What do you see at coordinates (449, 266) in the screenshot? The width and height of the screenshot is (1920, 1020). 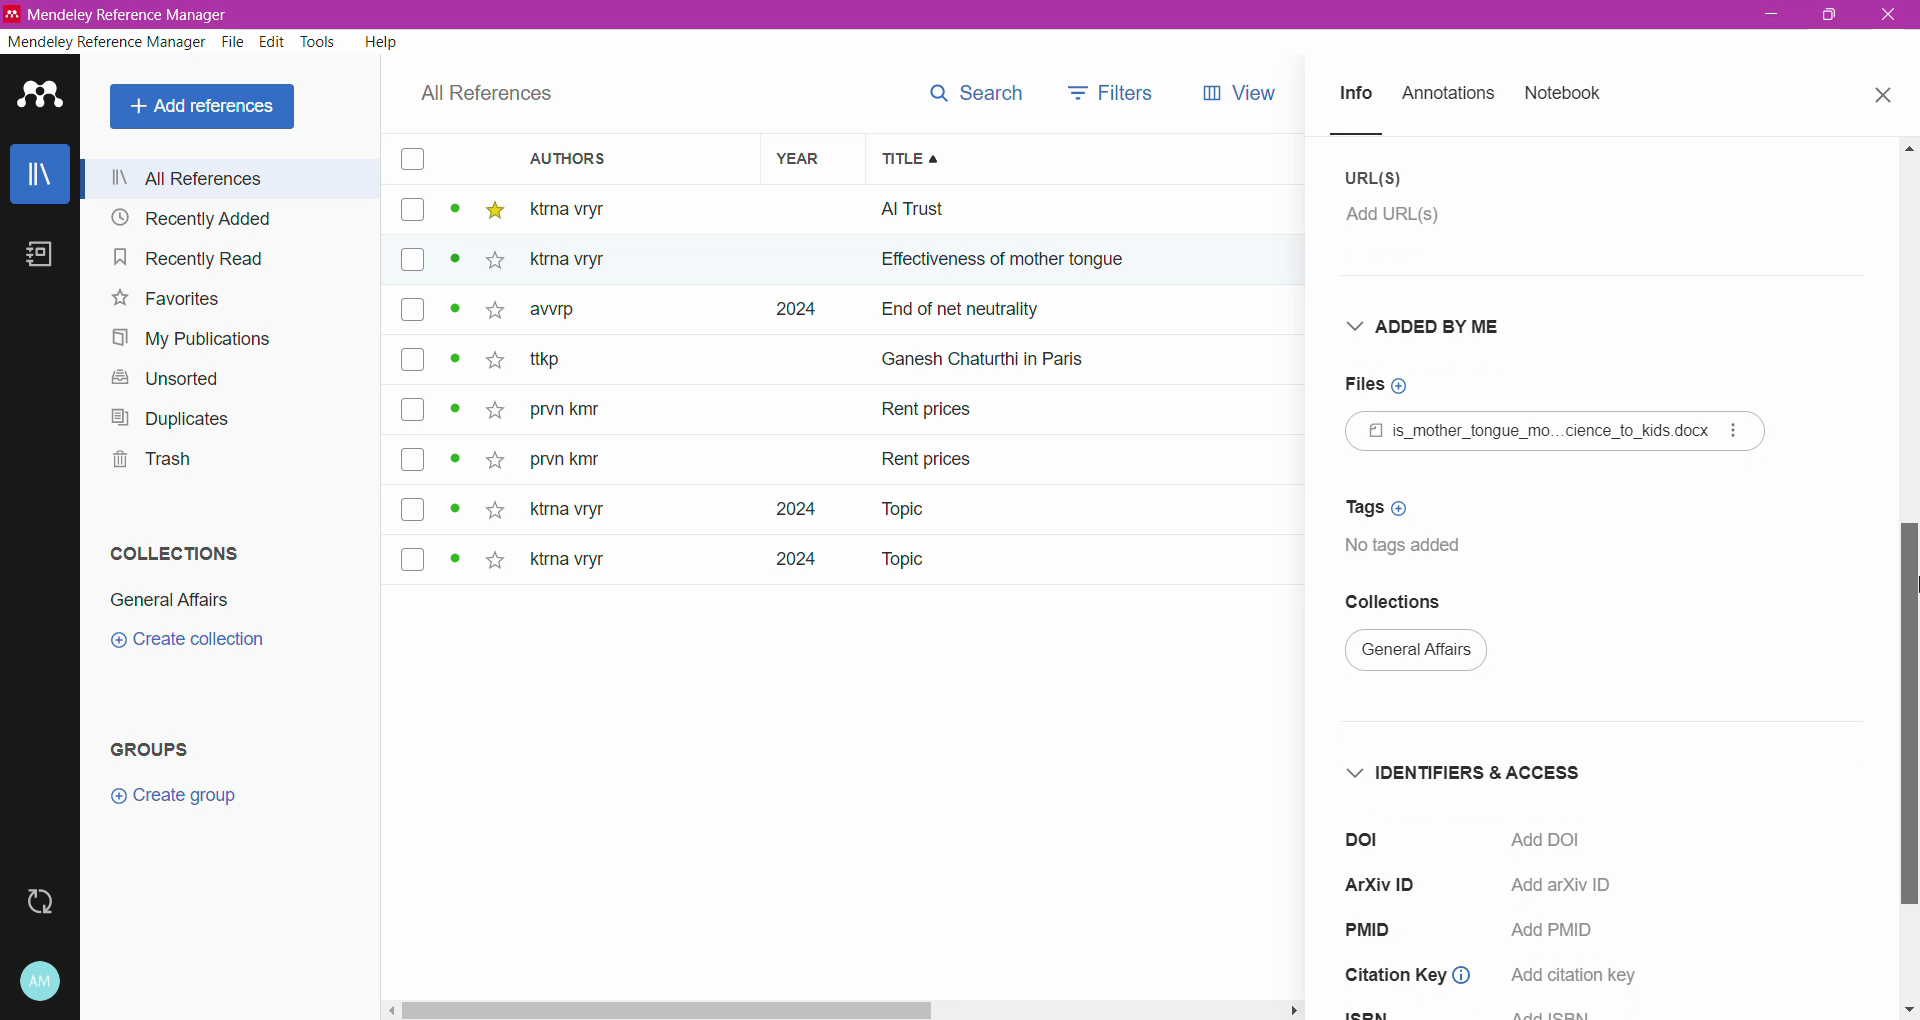 I see `dot ` at bounding box center [449, 266].